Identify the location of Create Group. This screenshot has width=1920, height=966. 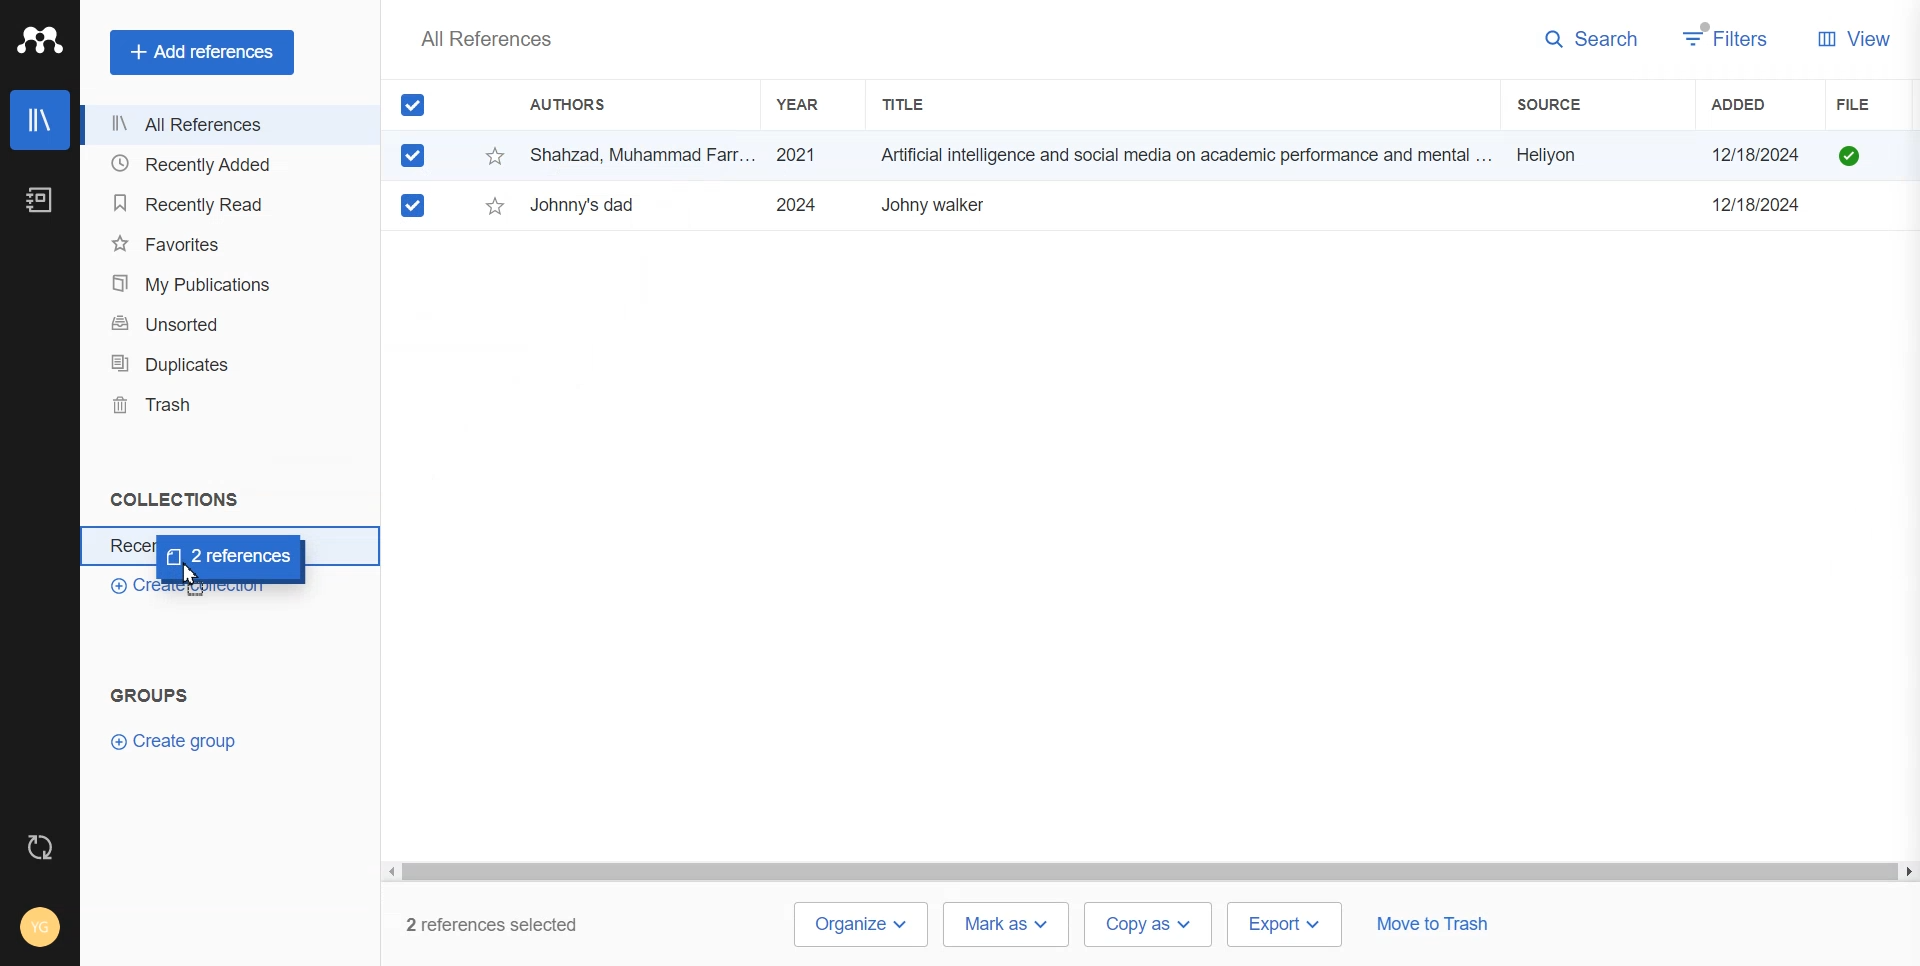
(183, 740).